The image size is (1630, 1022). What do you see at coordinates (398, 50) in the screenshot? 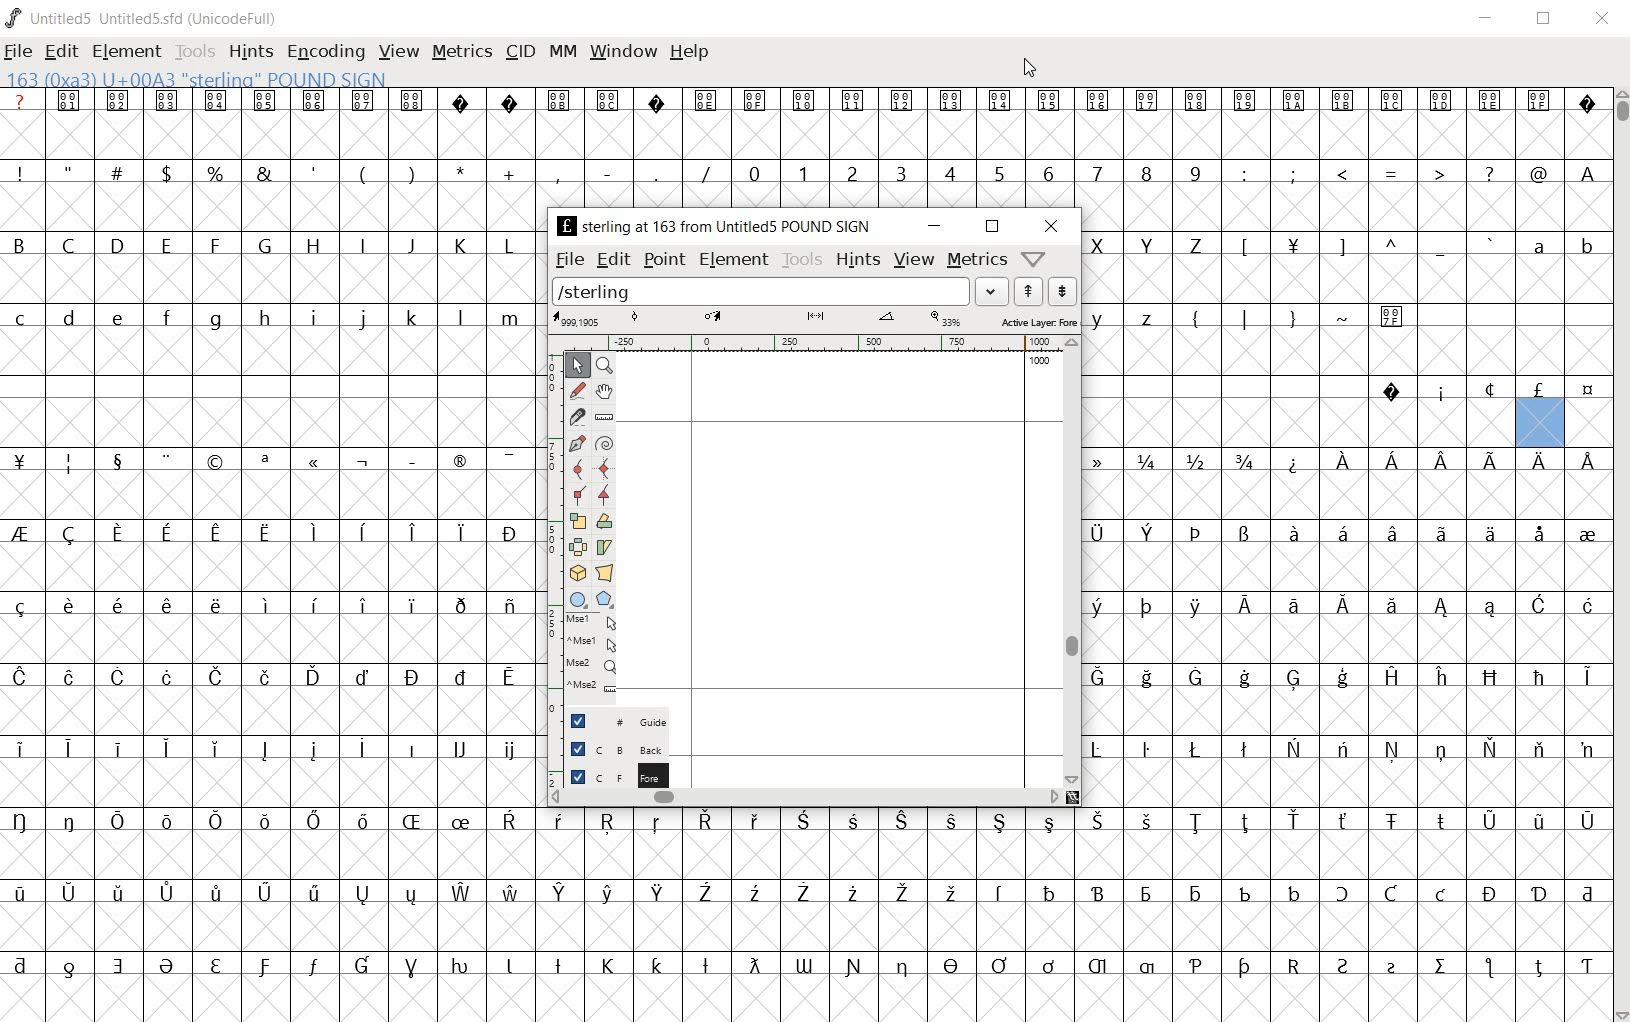
I see `VIEW` at bounding box center [398, 50].